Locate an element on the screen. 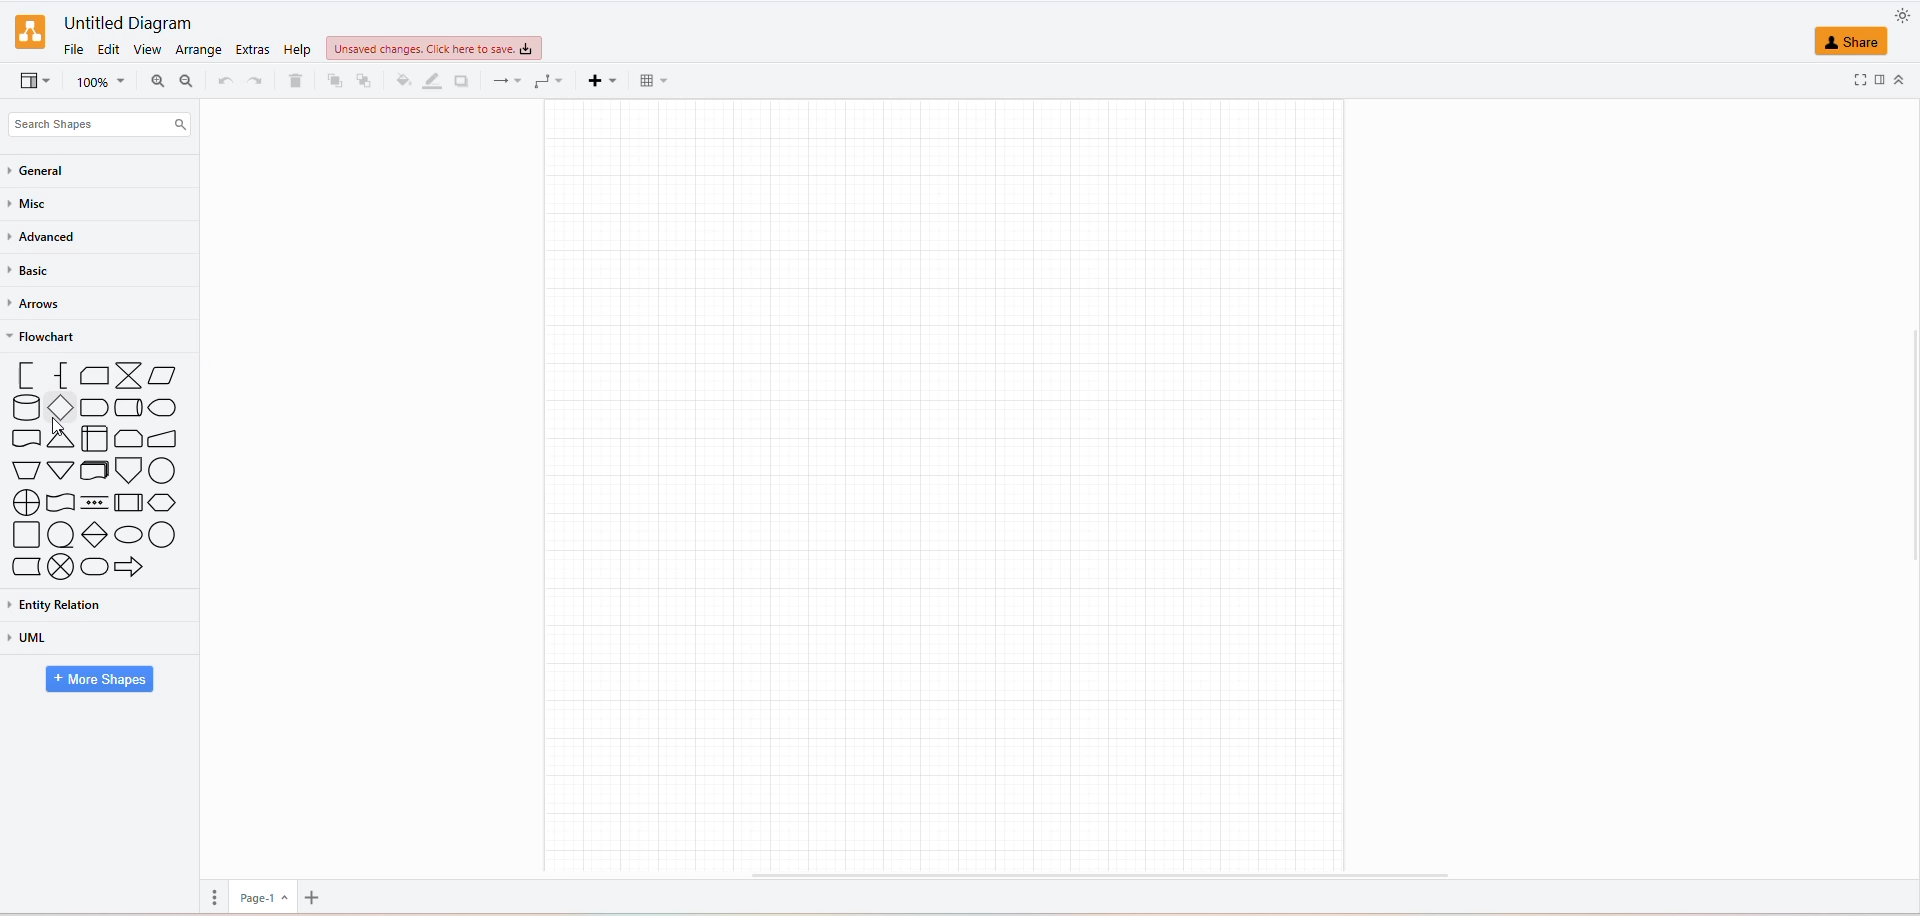 The width and height of the screenshot is (1920, 916). cursor is located at coordinates (62, 430).